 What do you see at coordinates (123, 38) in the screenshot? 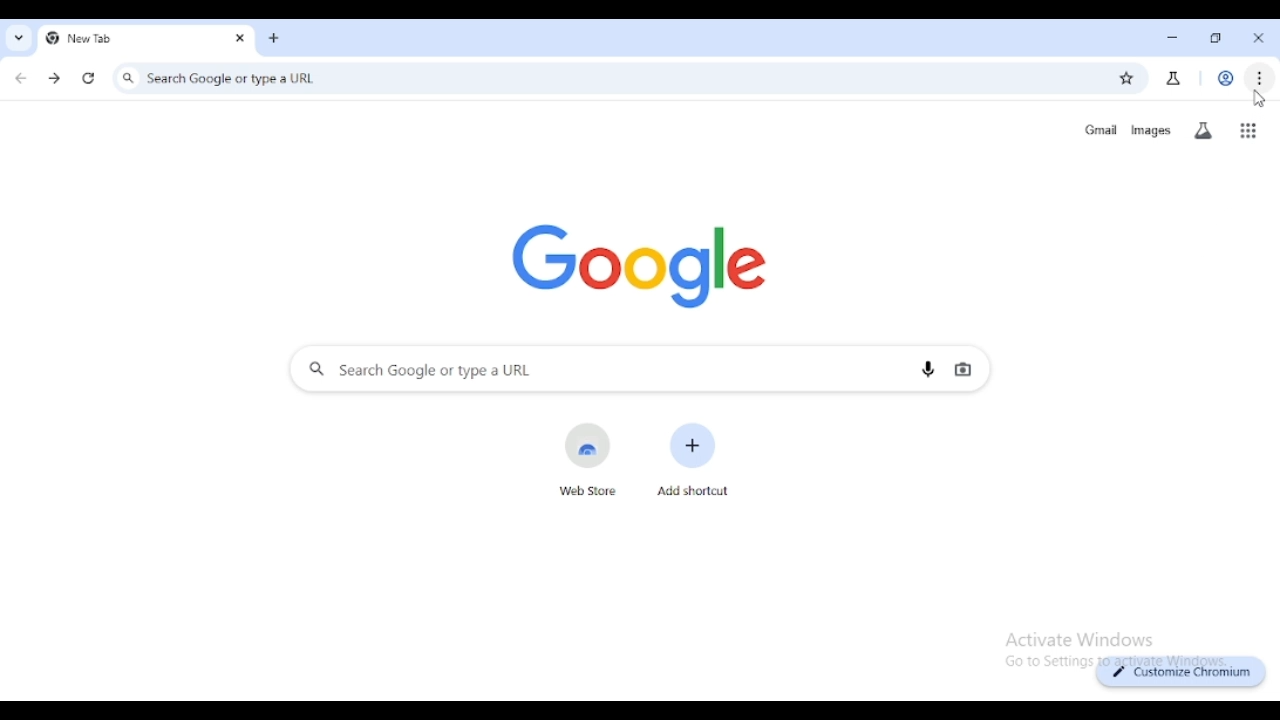
I see `new tab` at bounding box center [123, 38].